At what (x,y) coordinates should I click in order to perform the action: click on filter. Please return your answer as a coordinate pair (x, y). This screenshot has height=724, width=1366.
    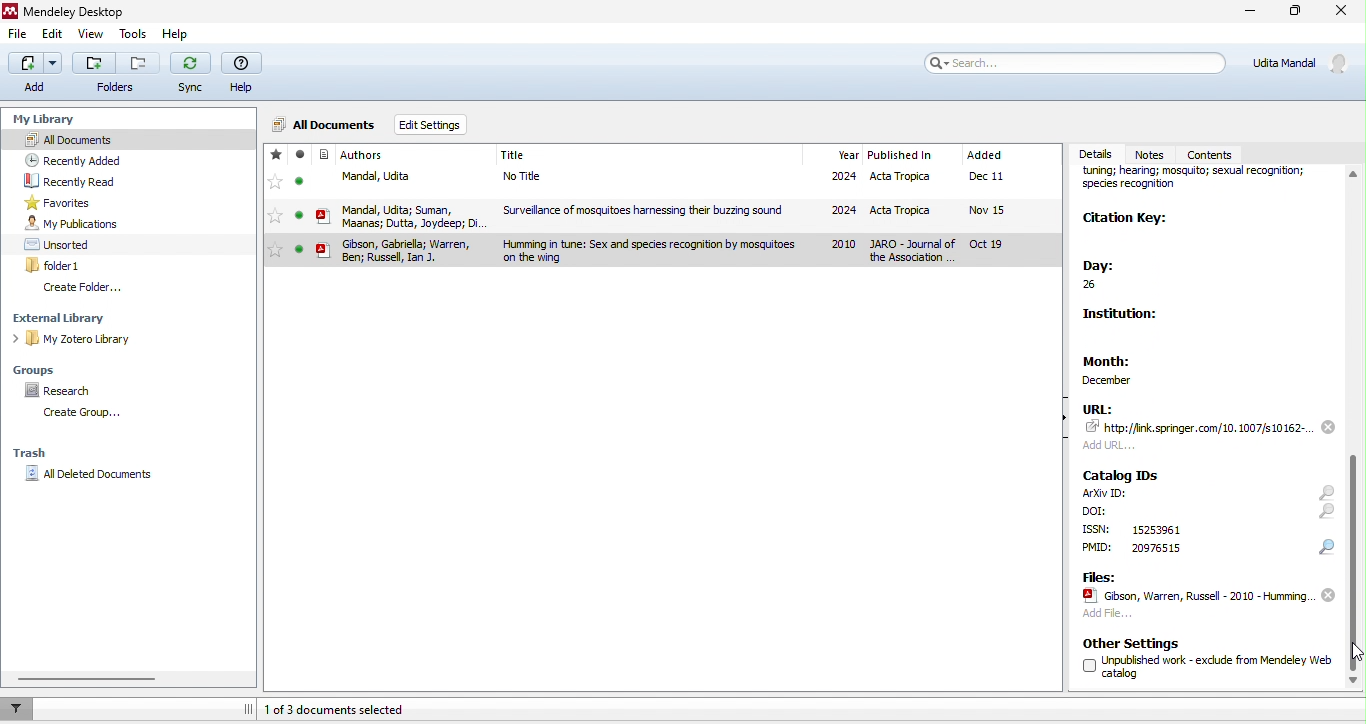
    Looking at the image, I should click on (20, 708).